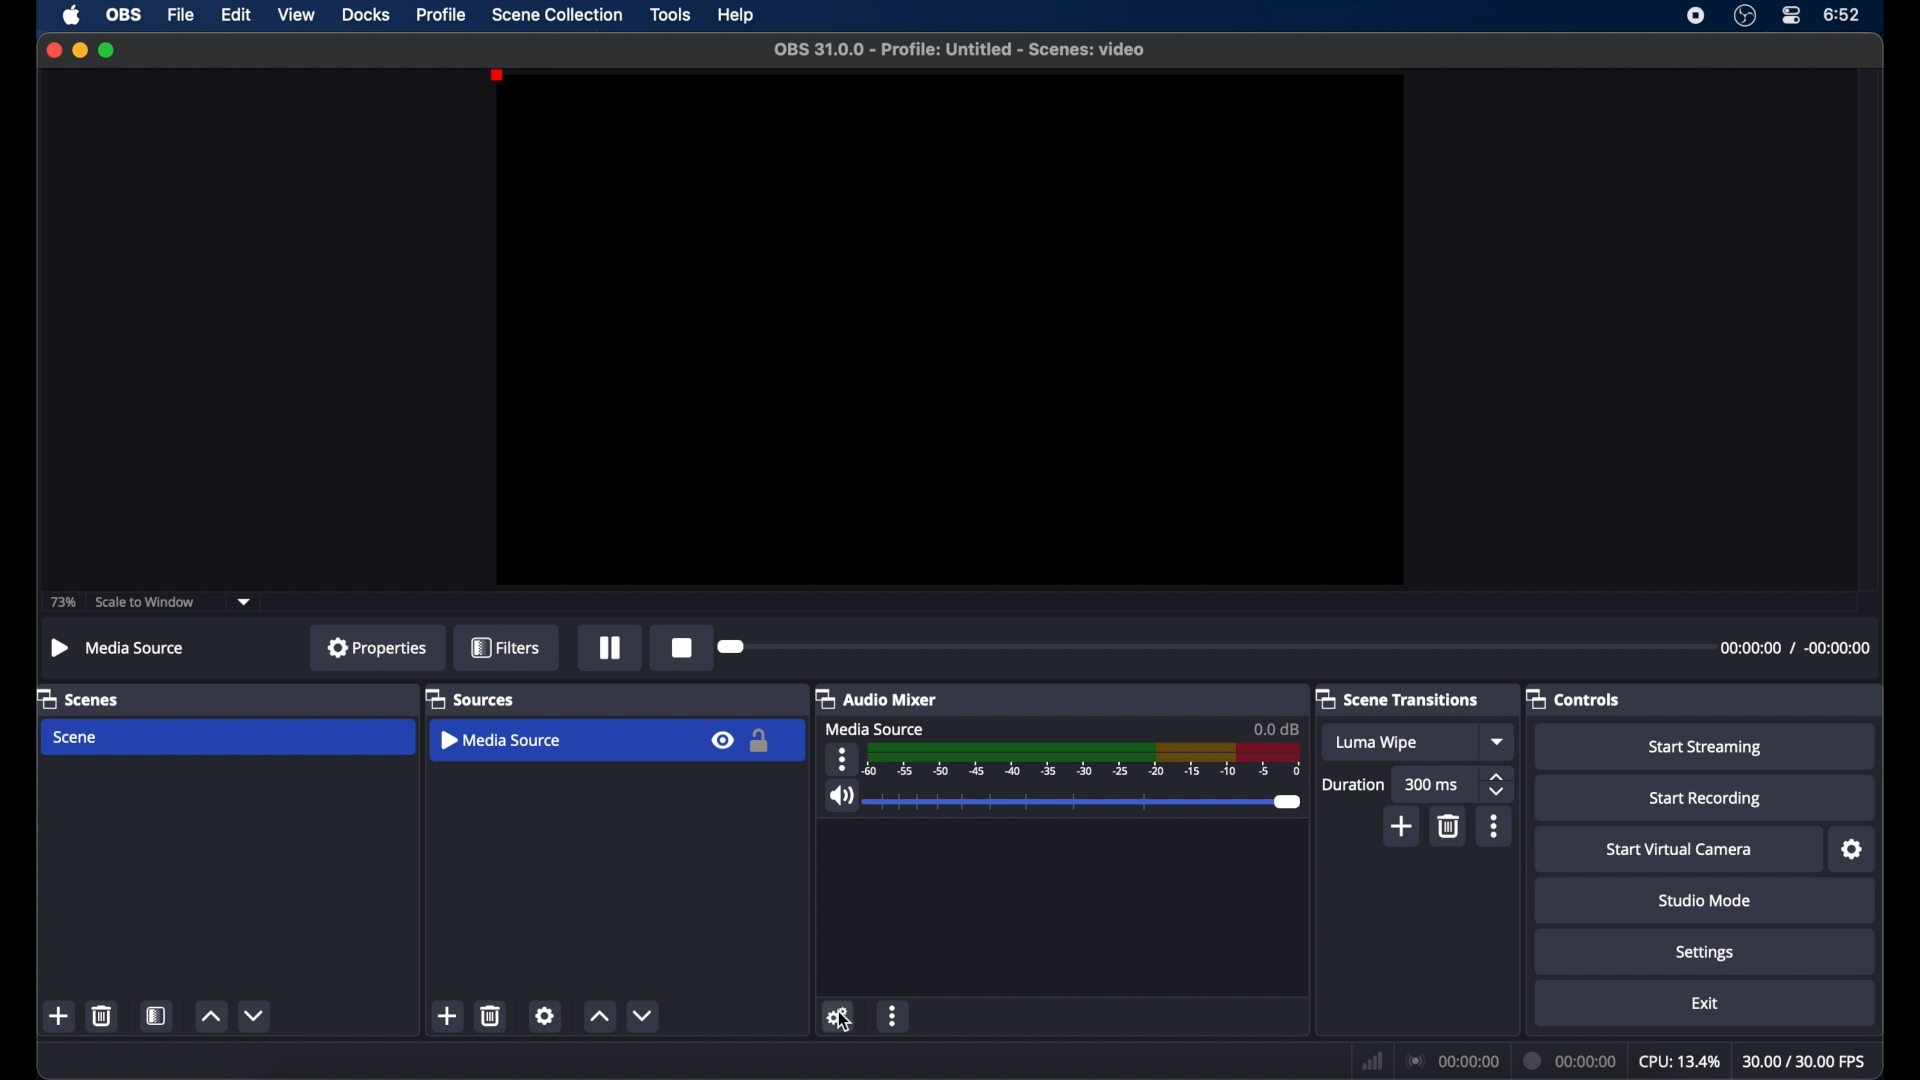 The image size is (1920, 1080). What do you see at coordinates (1500, 742) in the screenshot?
I see `dropdown` at bounding box center [1500, 742].